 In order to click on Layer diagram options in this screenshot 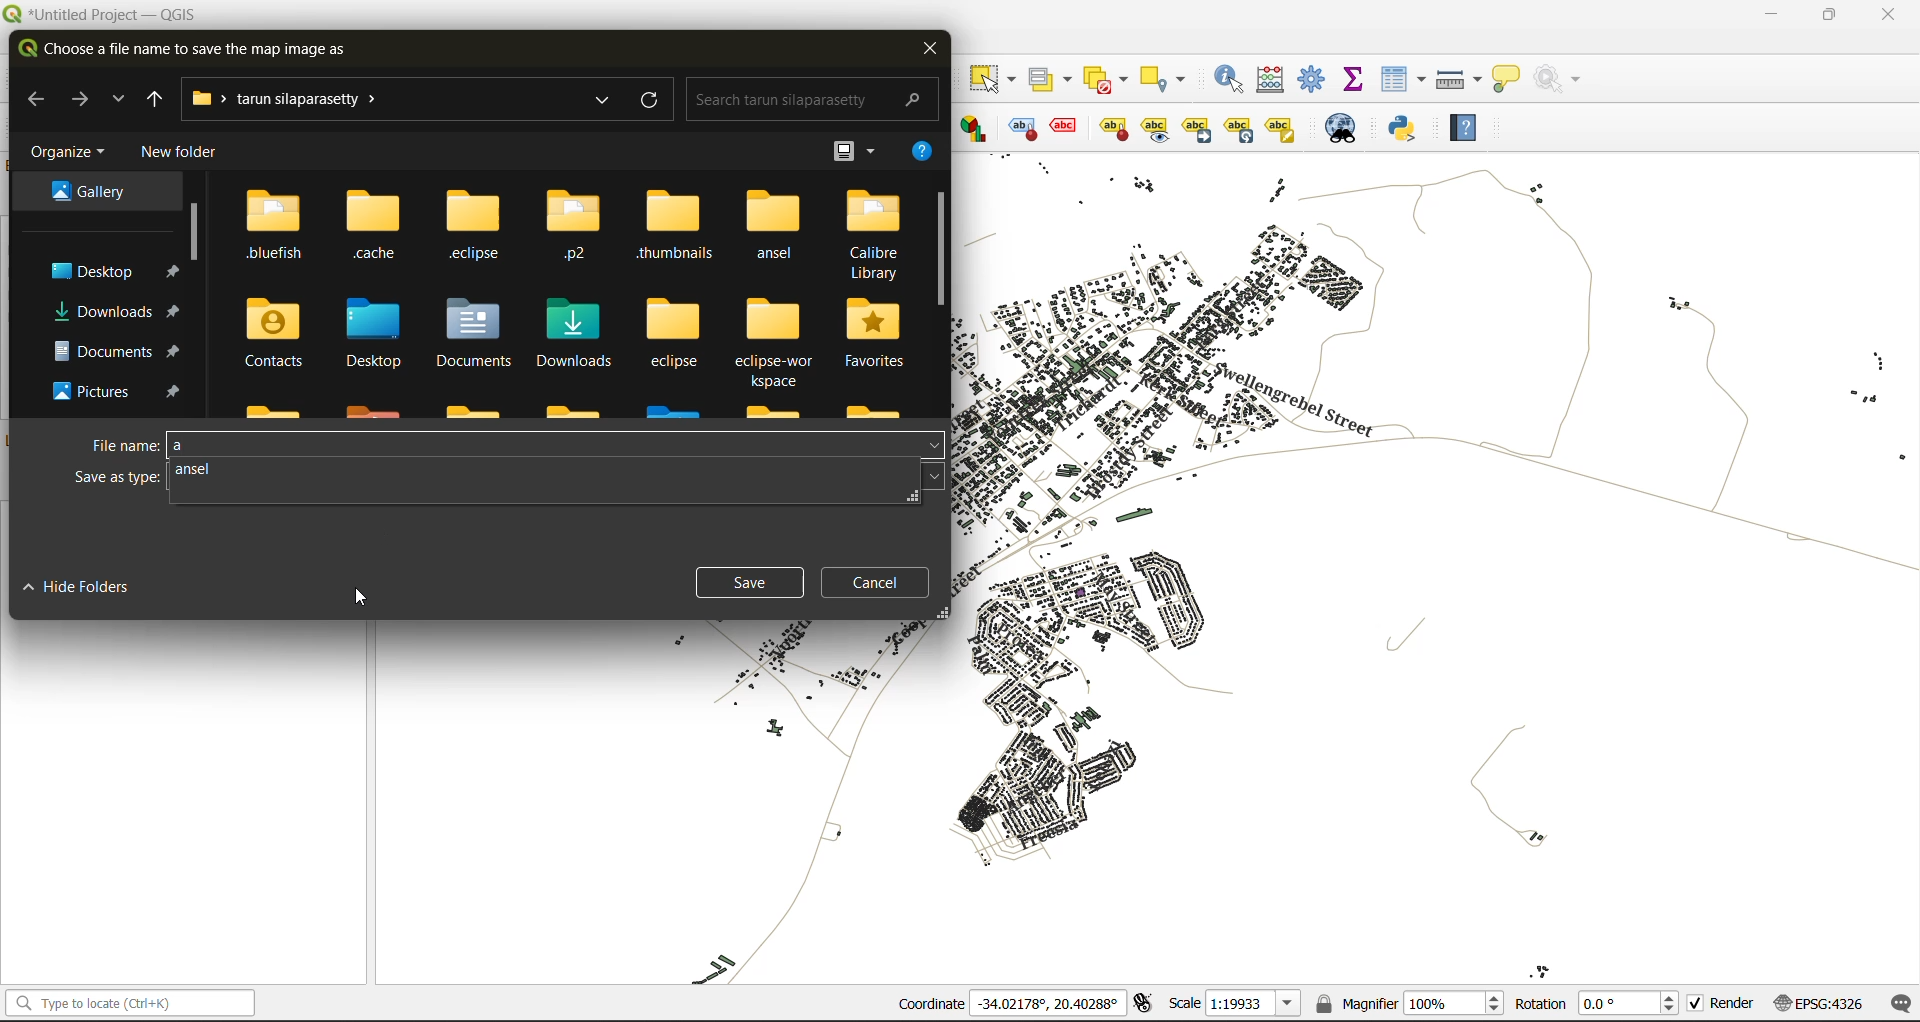, I will do `click(975, 128)`.